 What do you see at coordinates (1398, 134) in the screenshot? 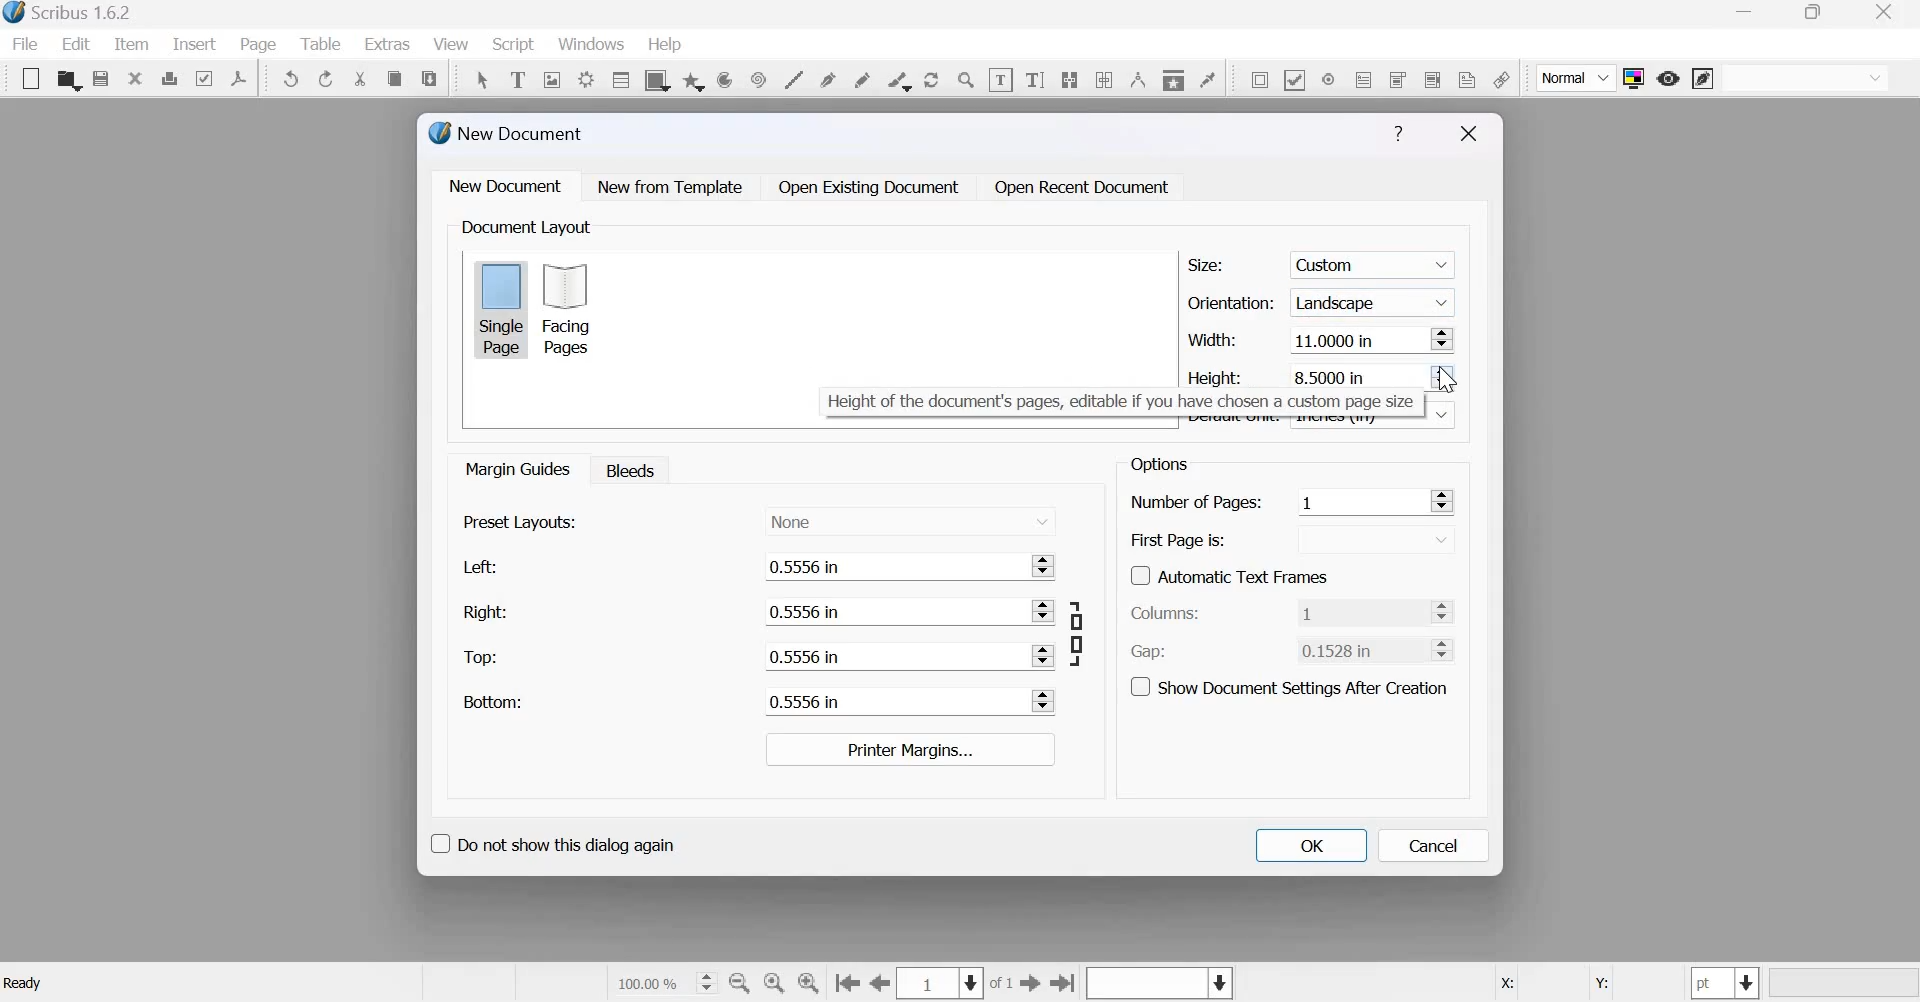
I see `Help` at bounding box center [1398, 134].